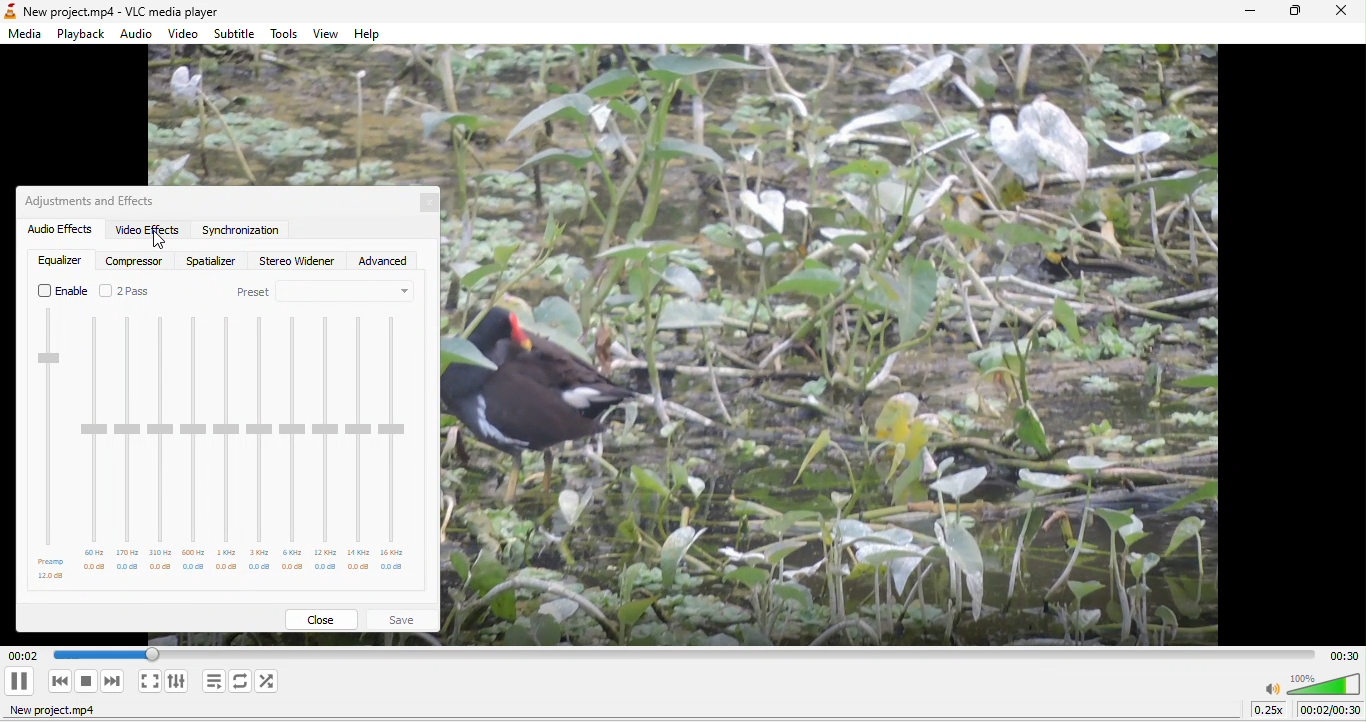  What do you see at coordinates (59, 260) in the screenshot?
I see `equalzer` at bounding box center [59, 260].